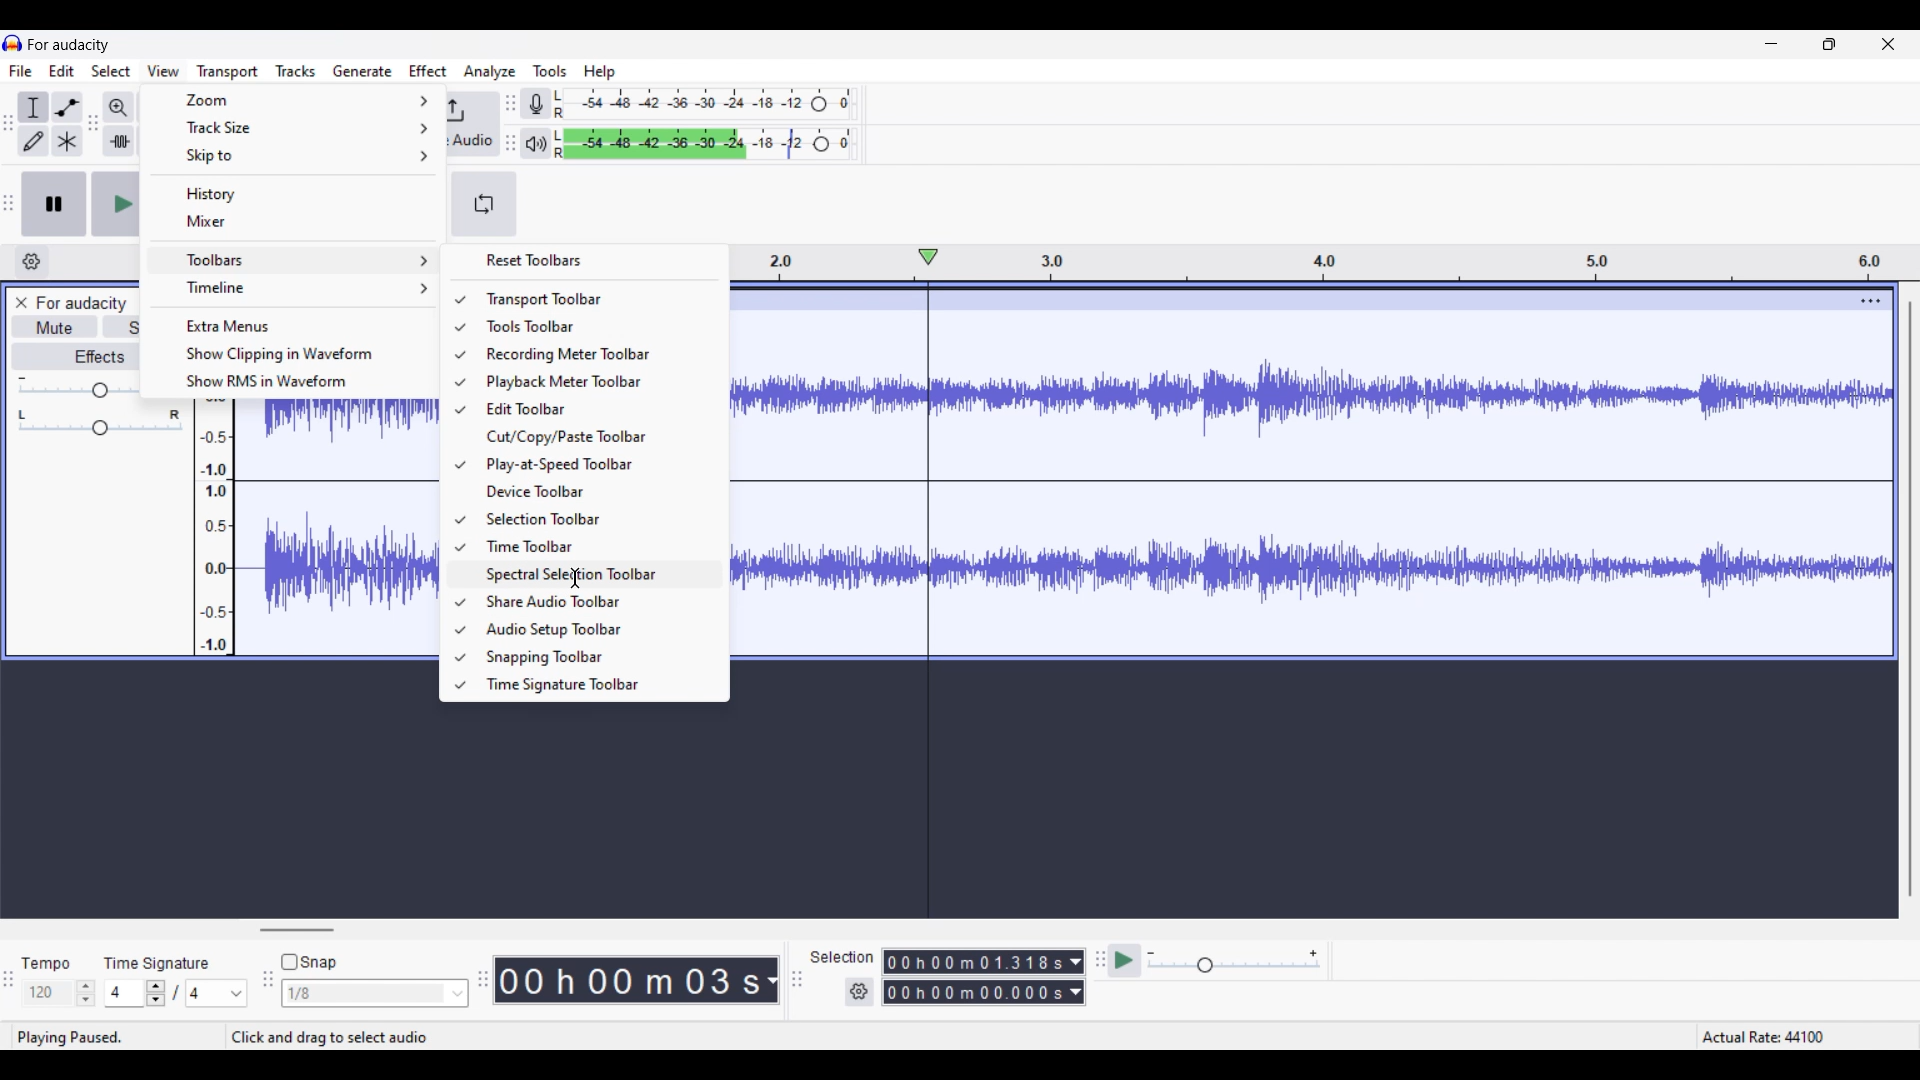 This screenshot has height=1080, width=1920. Describe the element at coordinates (111, 71) in the screenshot. I see `Select menu` at that location.